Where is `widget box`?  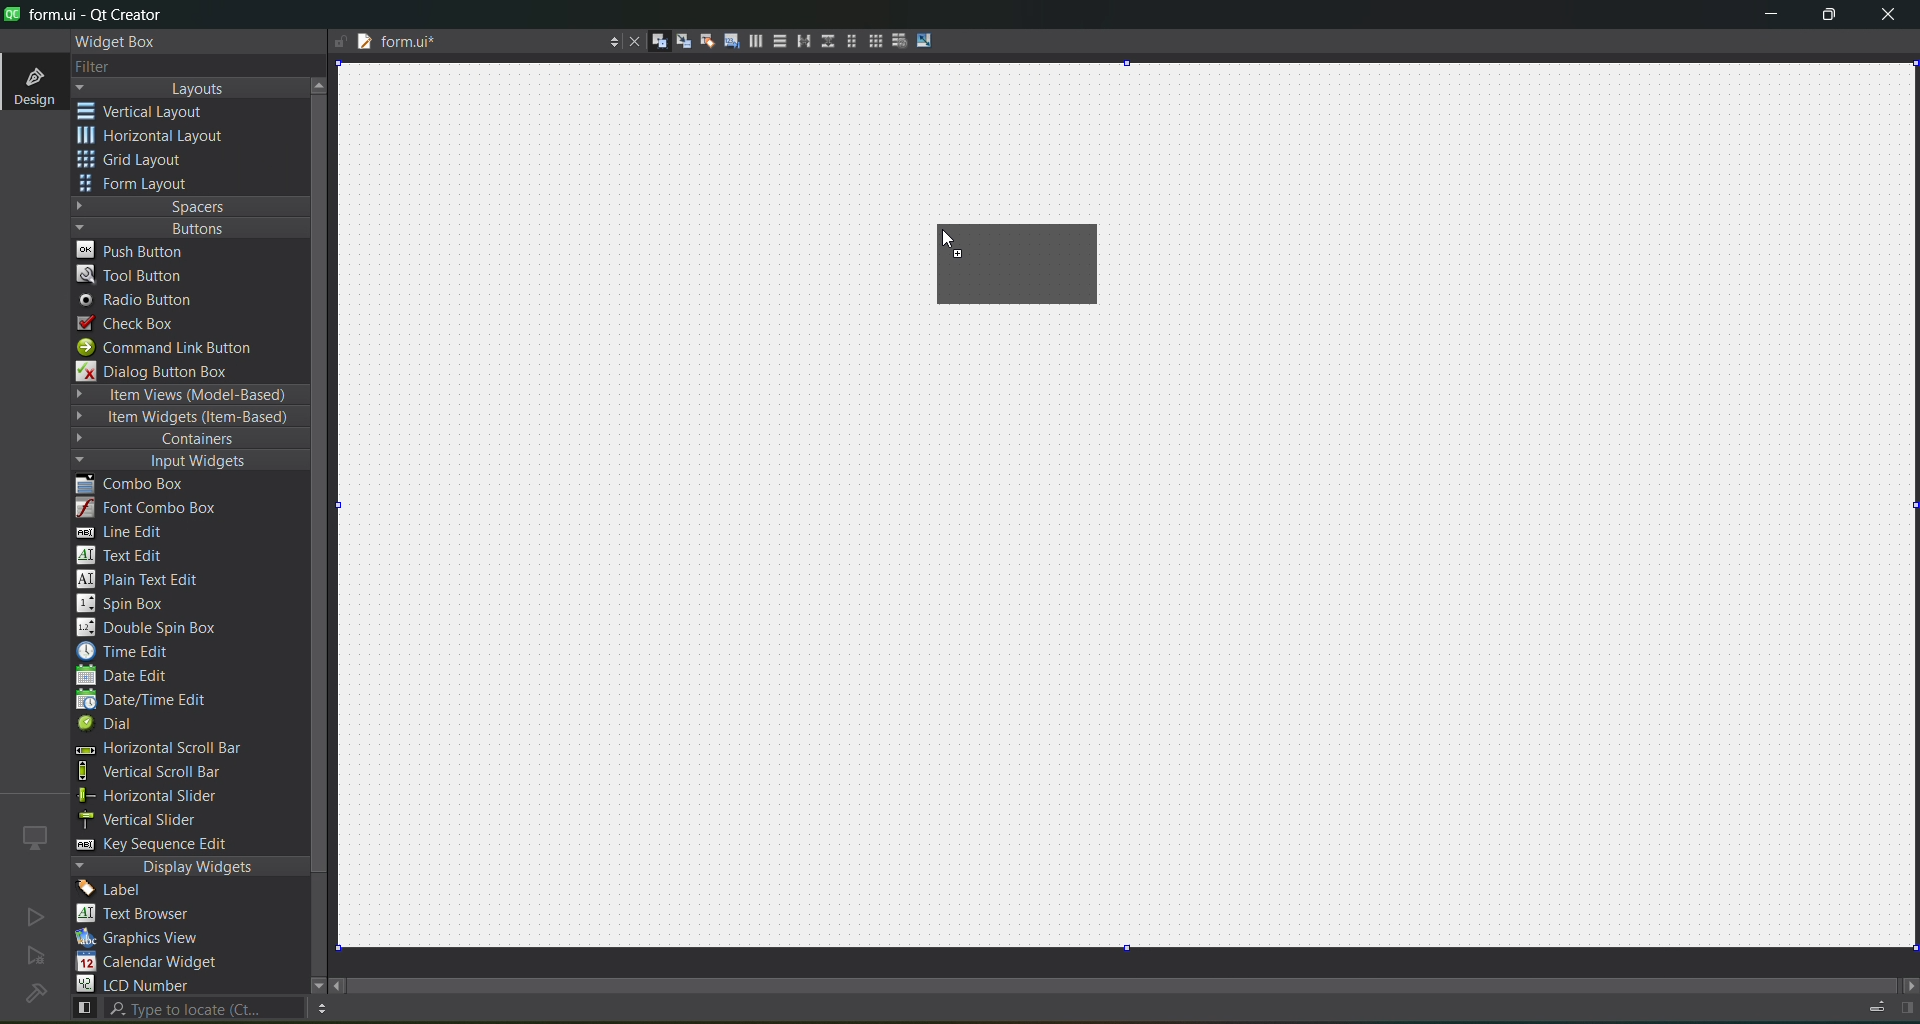 widget box is located at coordinates (120, 42).